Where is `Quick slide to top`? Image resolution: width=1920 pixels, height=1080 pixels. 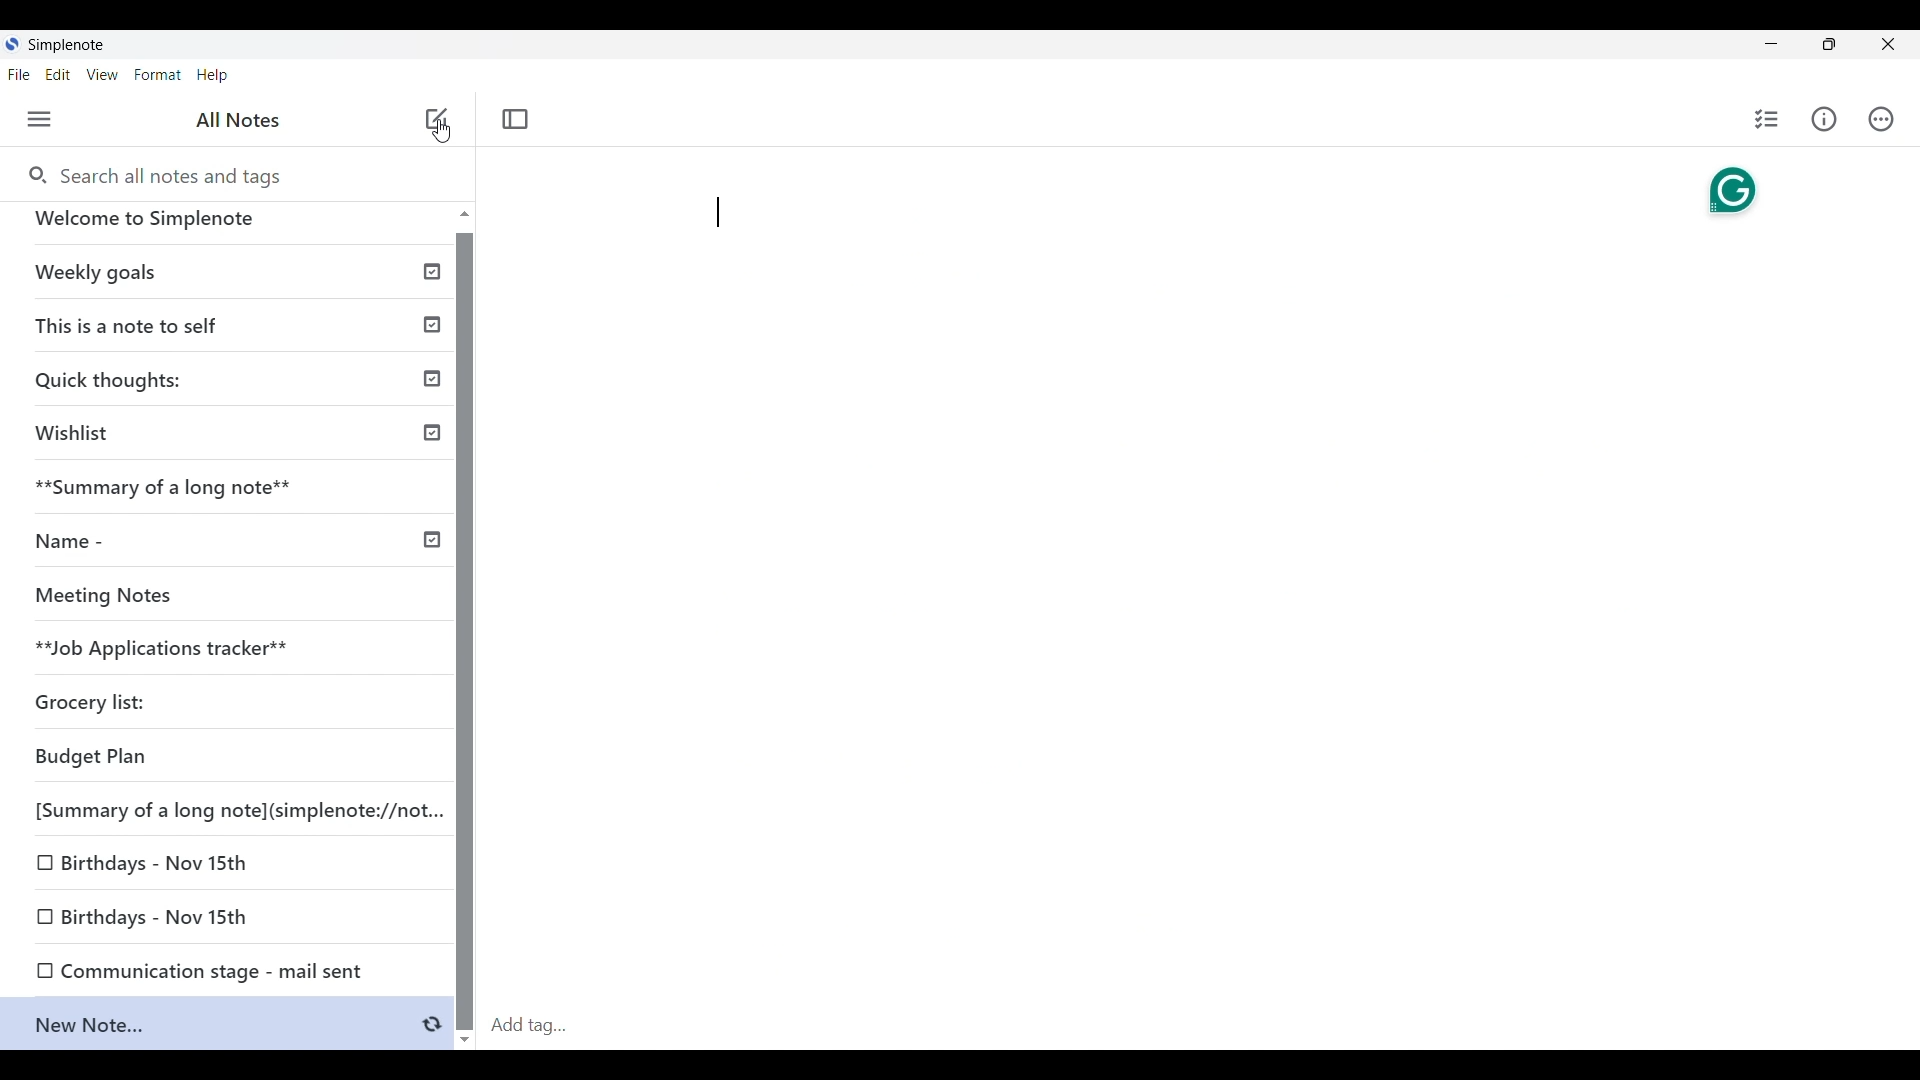 Quick slide to top is located at coordinates (465, 213).